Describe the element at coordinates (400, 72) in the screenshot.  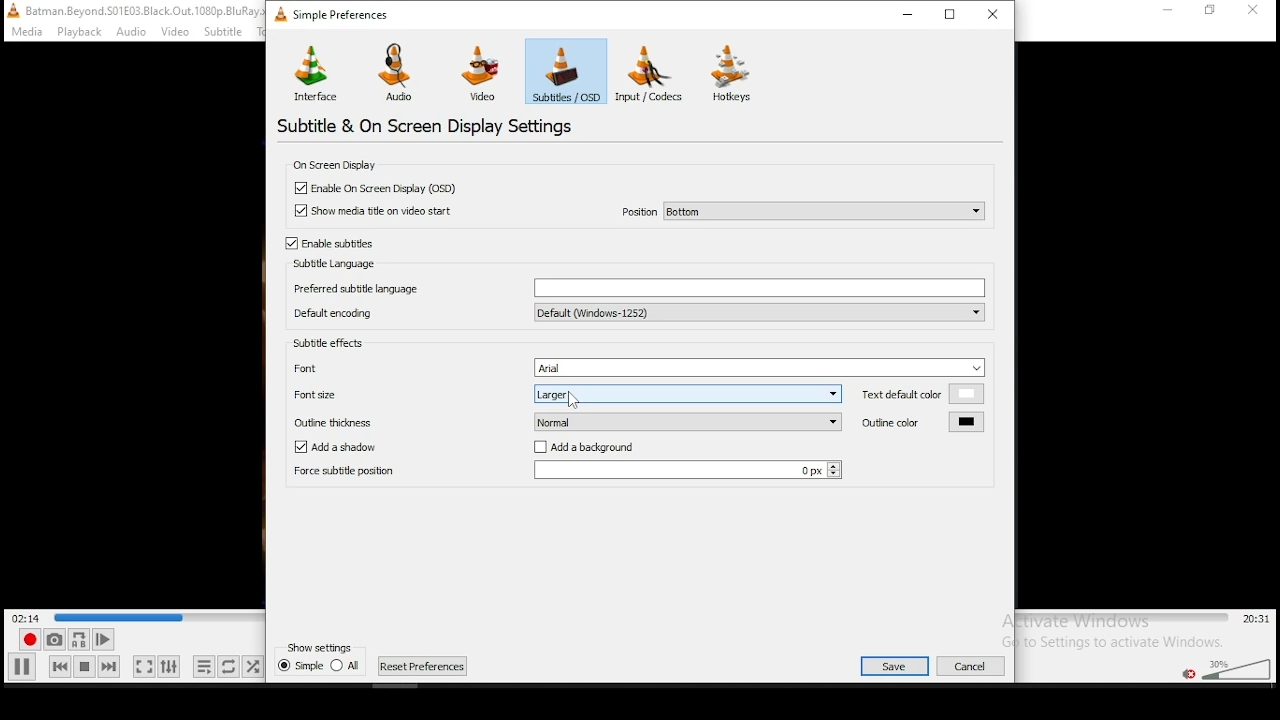
I see `audio` at that location.